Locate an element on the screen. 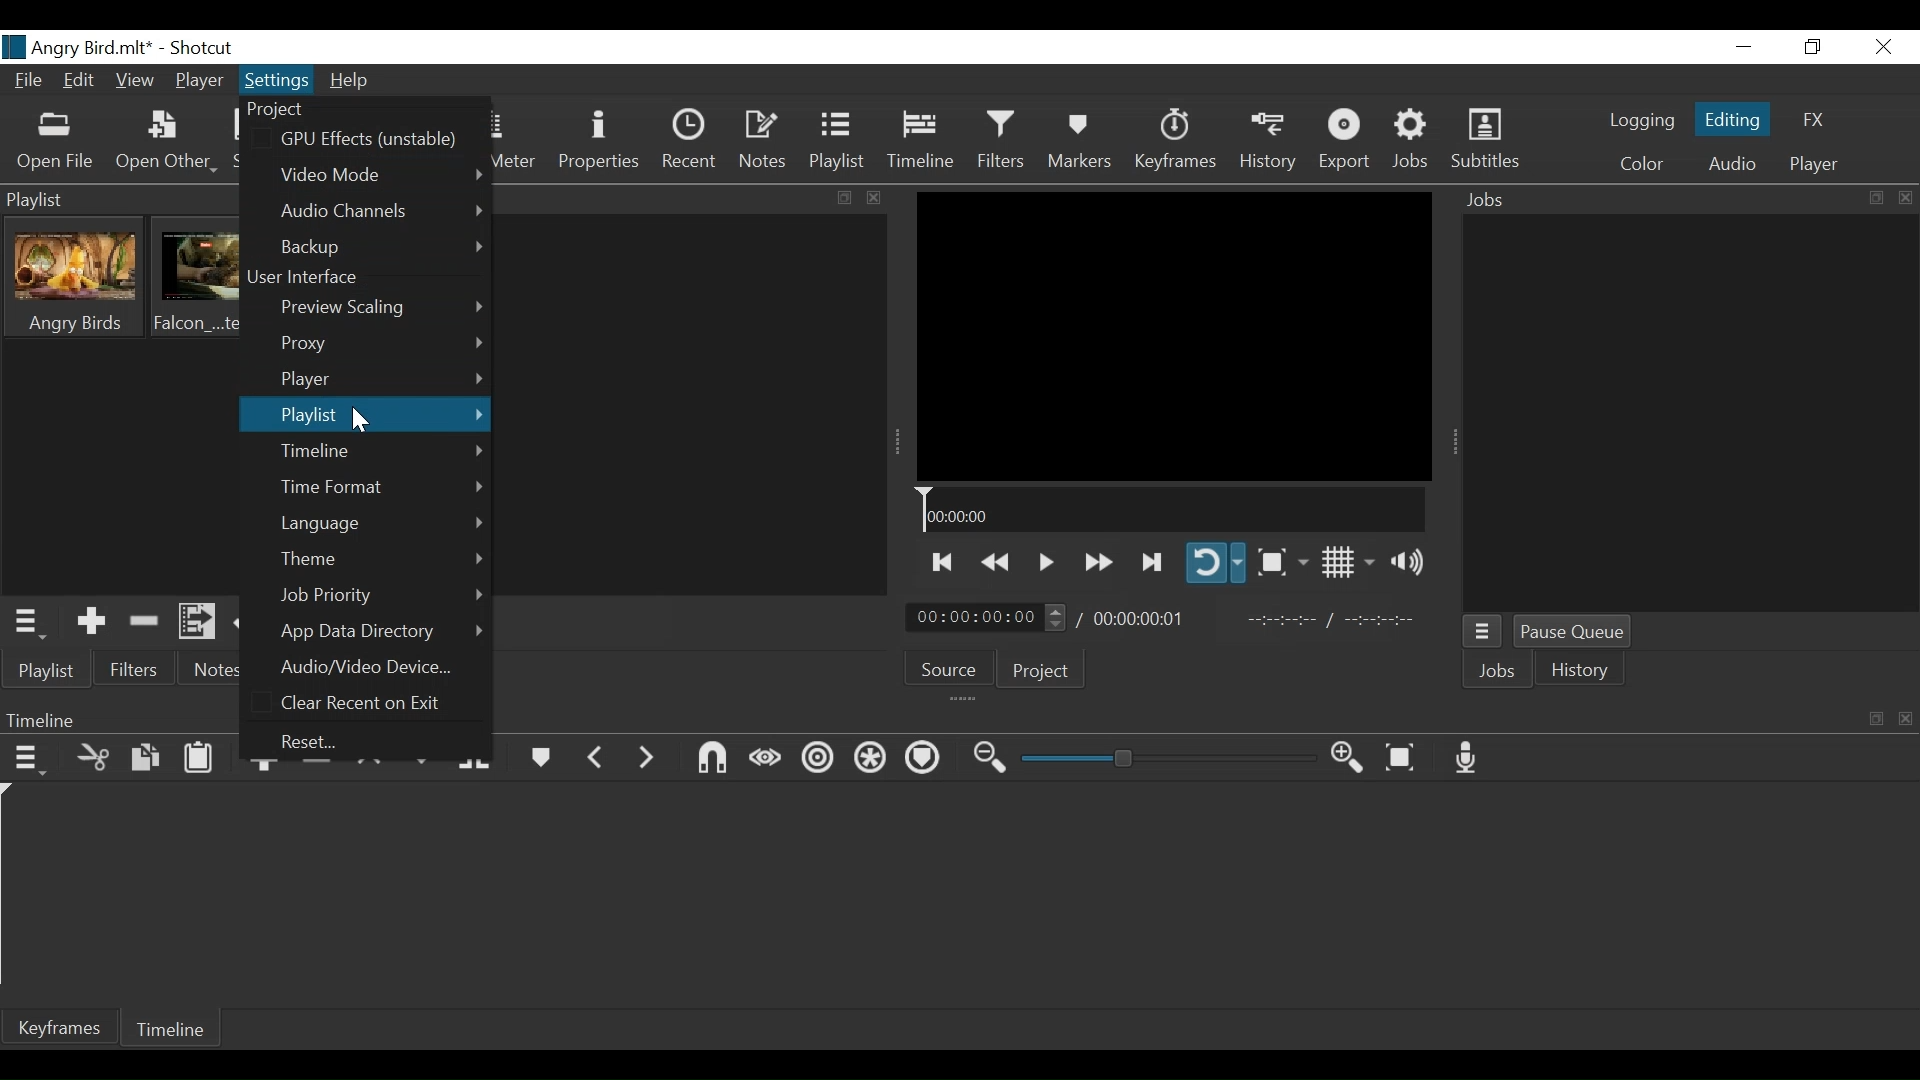 This screenshot has height=1080, width=1920. Overwrite is located at coordinates (423, 760).